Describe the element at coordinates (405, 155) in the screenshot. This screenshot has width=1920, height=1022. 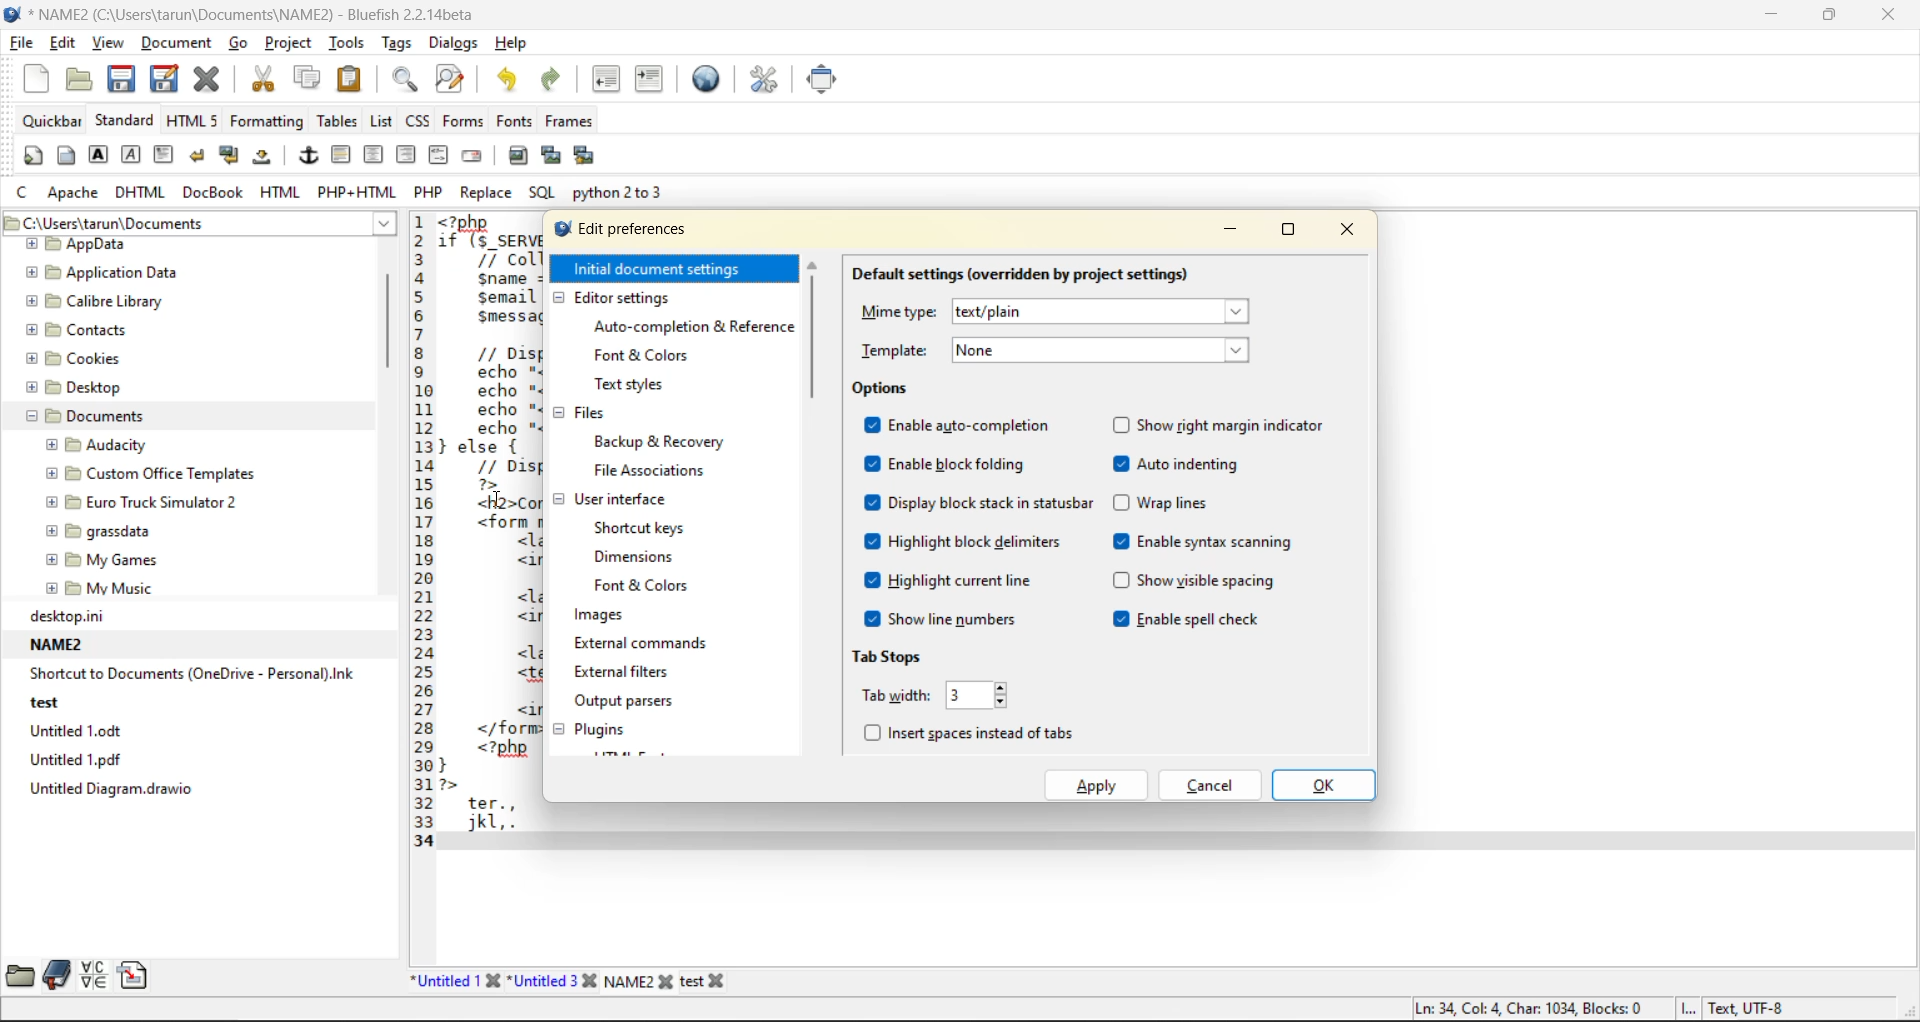
I see `right justify` at that location.